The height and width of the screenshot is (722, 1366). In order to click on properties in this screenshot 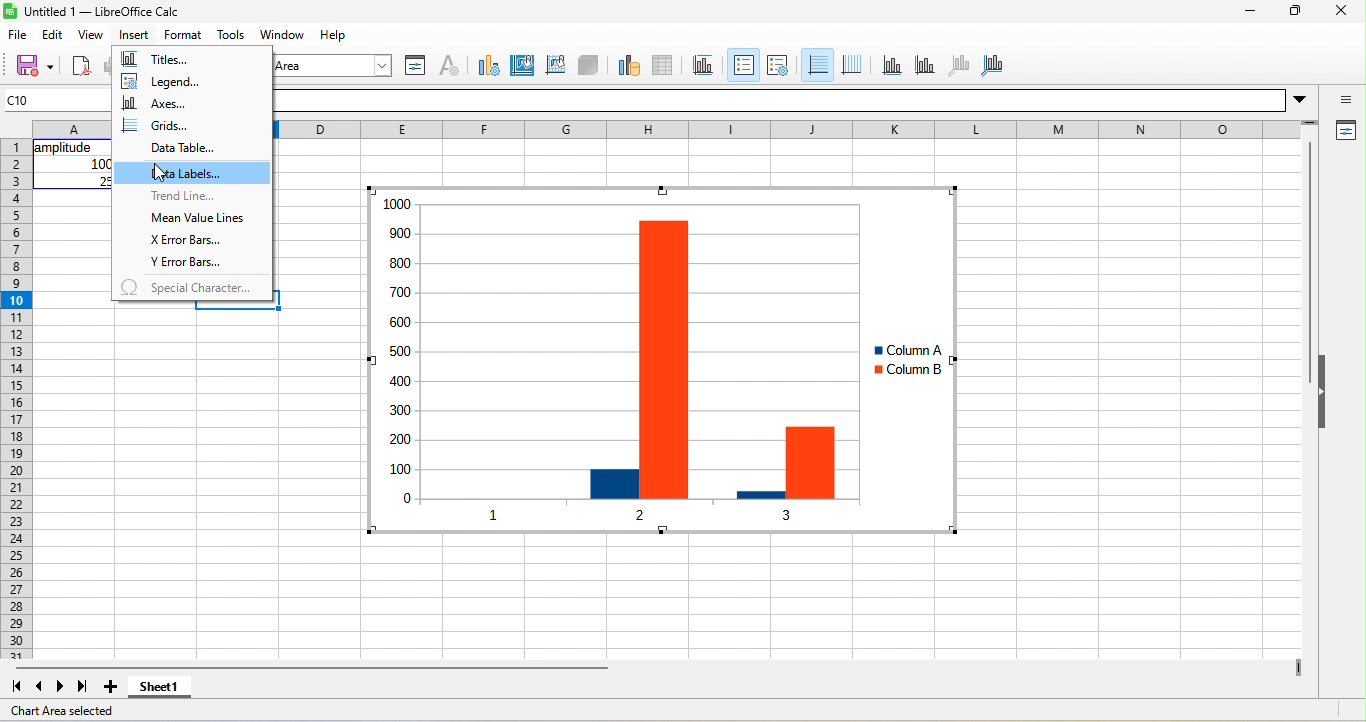, I will do `click(1344, 132)`.